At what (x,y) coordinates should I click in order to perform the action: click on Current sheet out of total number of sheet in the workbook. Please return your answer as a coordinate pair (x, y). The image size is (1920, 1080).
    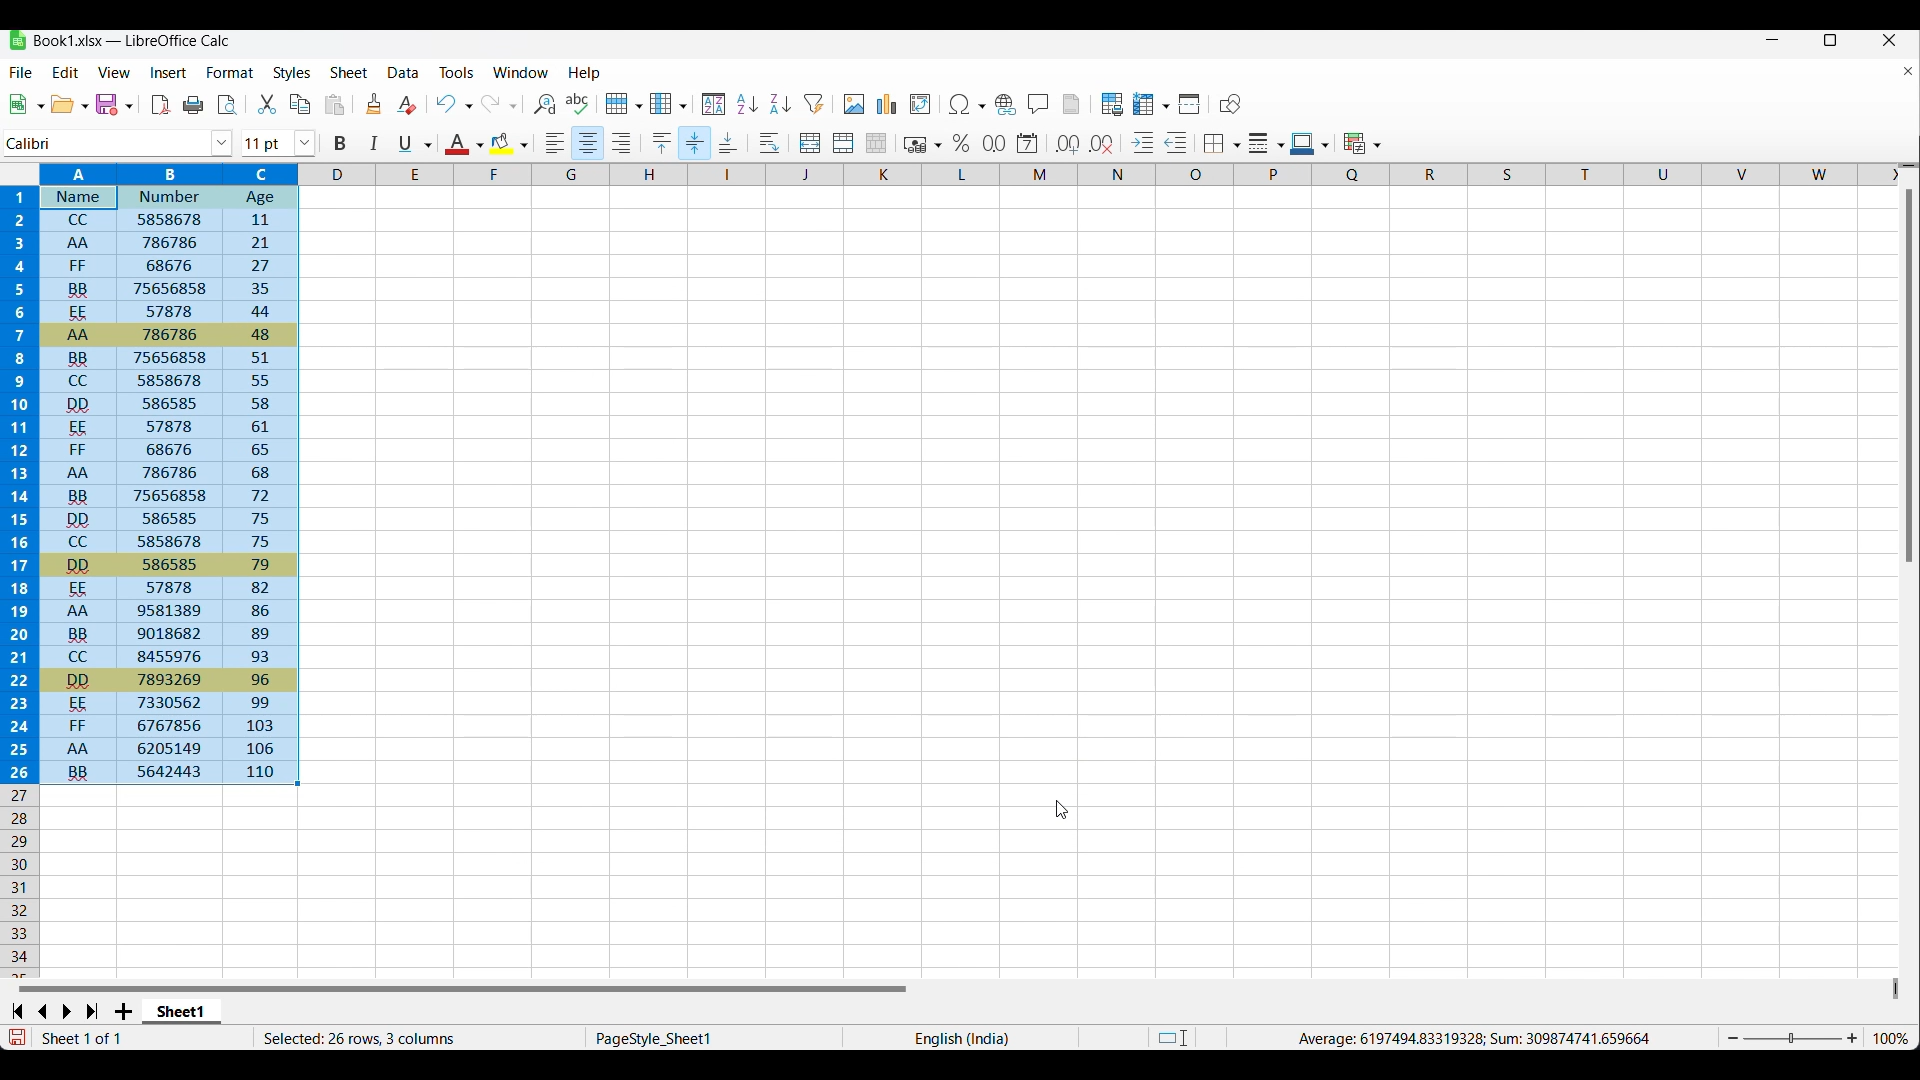
    Looking at the image, I should click on (122, 1038).